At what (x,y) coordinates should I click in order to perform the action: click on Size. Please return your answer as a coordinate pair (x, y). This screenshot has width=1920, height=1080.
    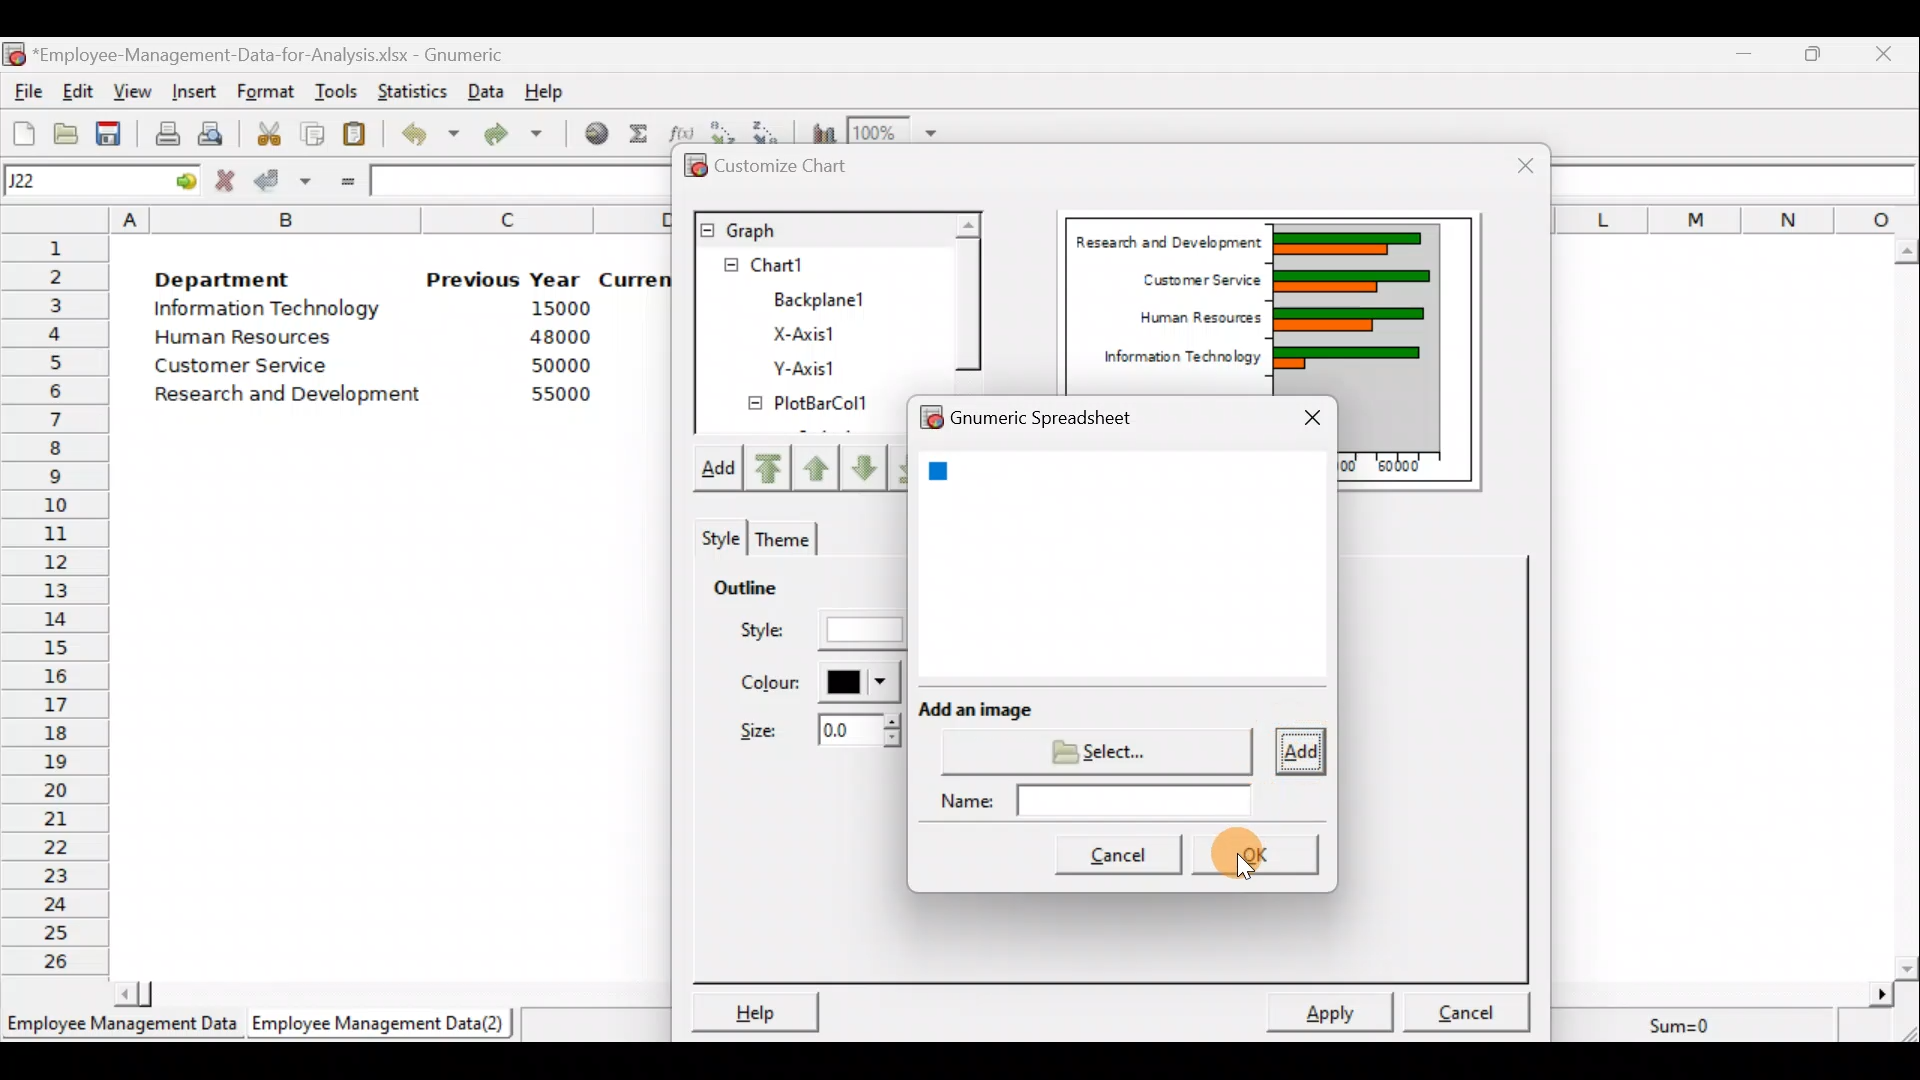
    Looking at the image, I should click on (809, 736).